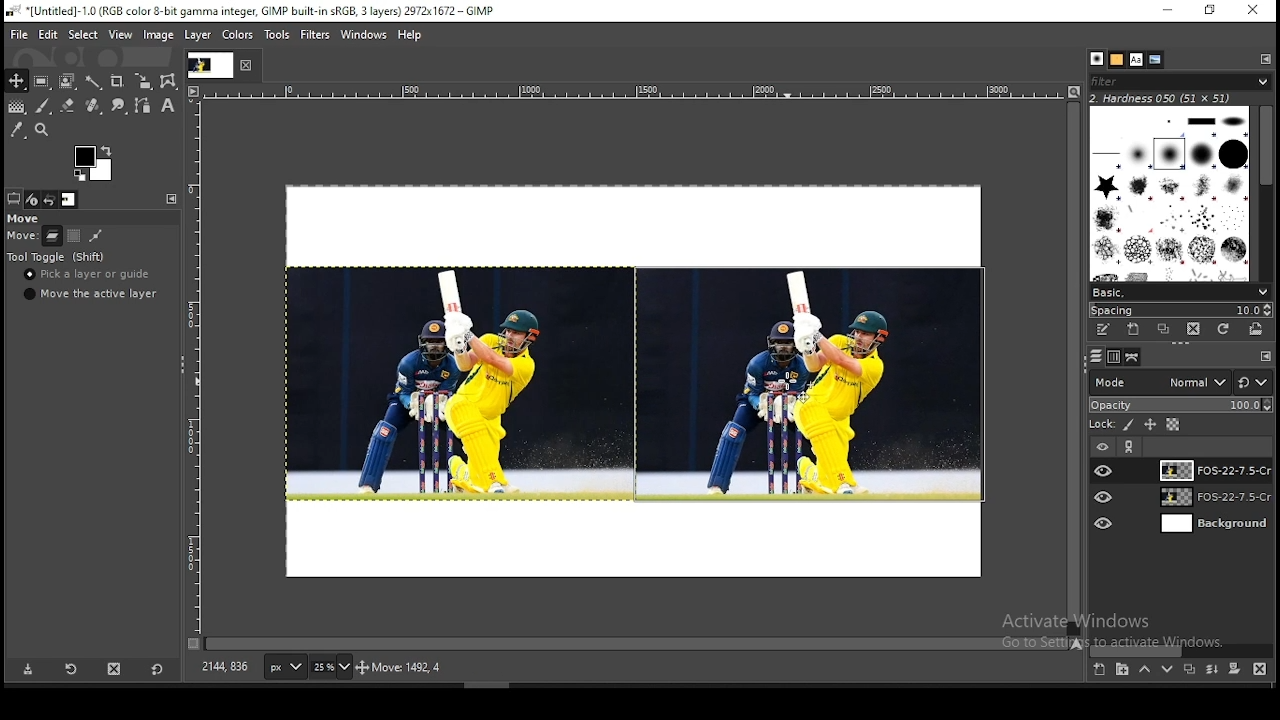 The image size is (1280, 720). What do you see at coordinates (1180, 382) in the screenshot?
I see `blend mode` at bounding box center [1180, 382].